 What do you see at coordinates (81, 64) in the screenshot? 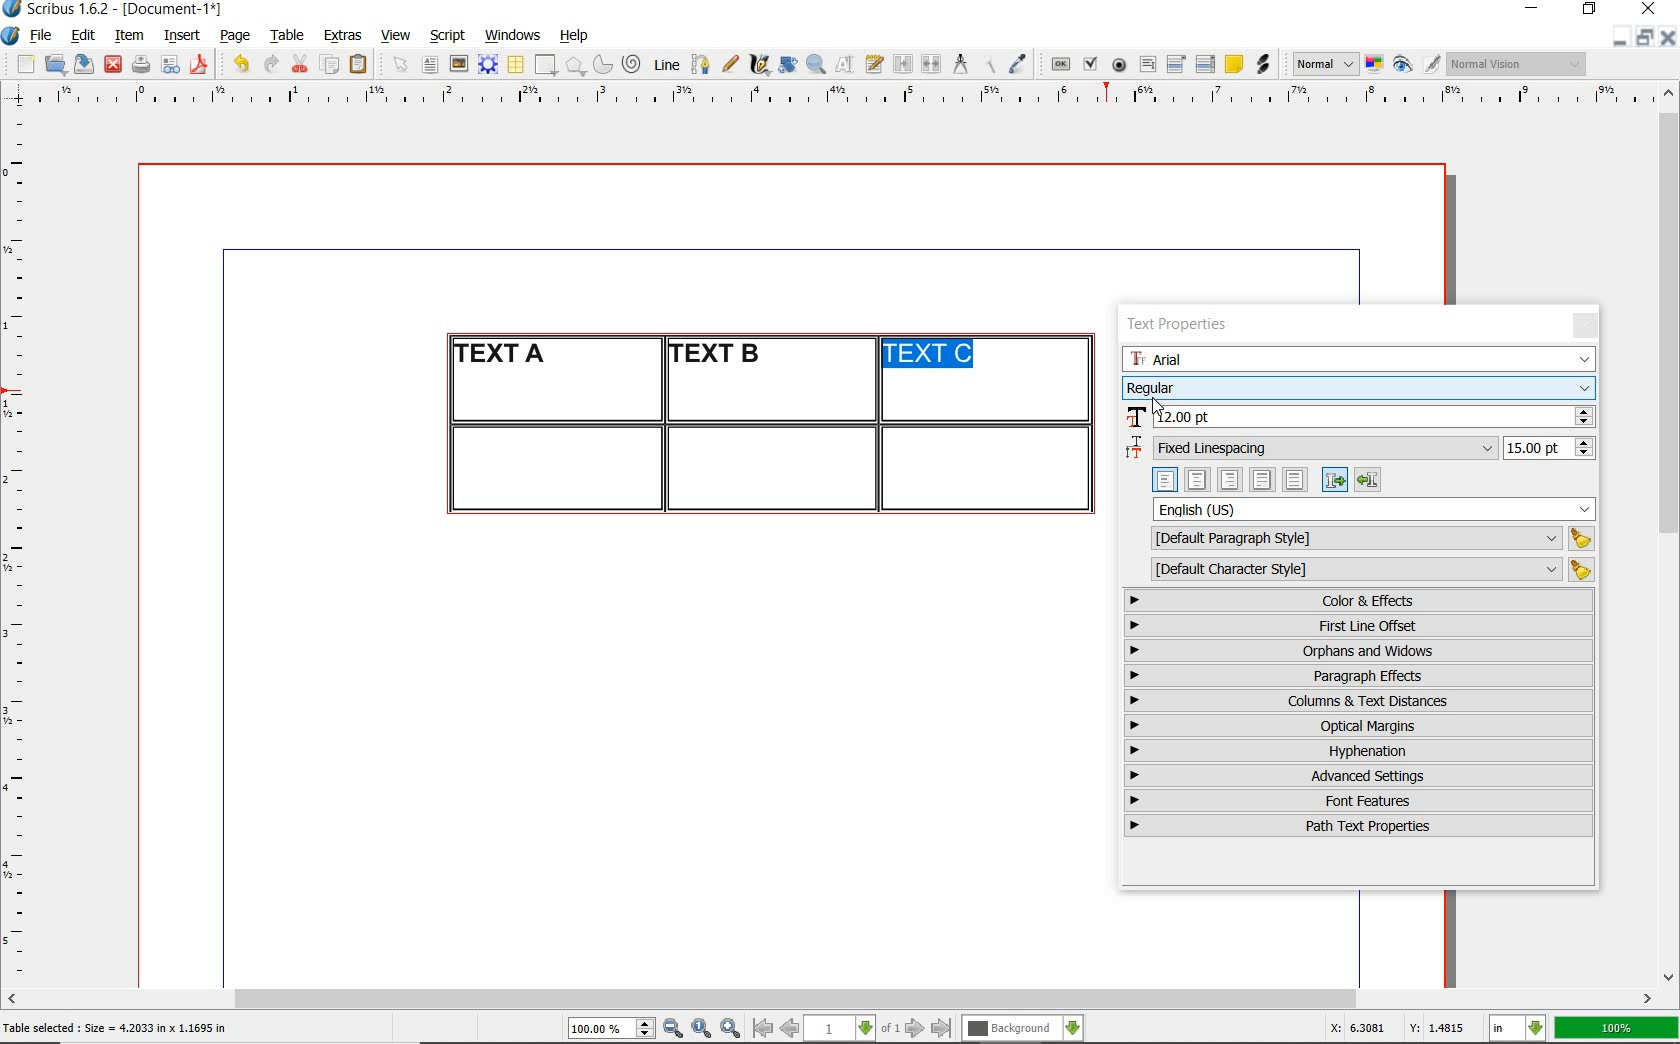
I see `save` at bounding box center [81, 64].